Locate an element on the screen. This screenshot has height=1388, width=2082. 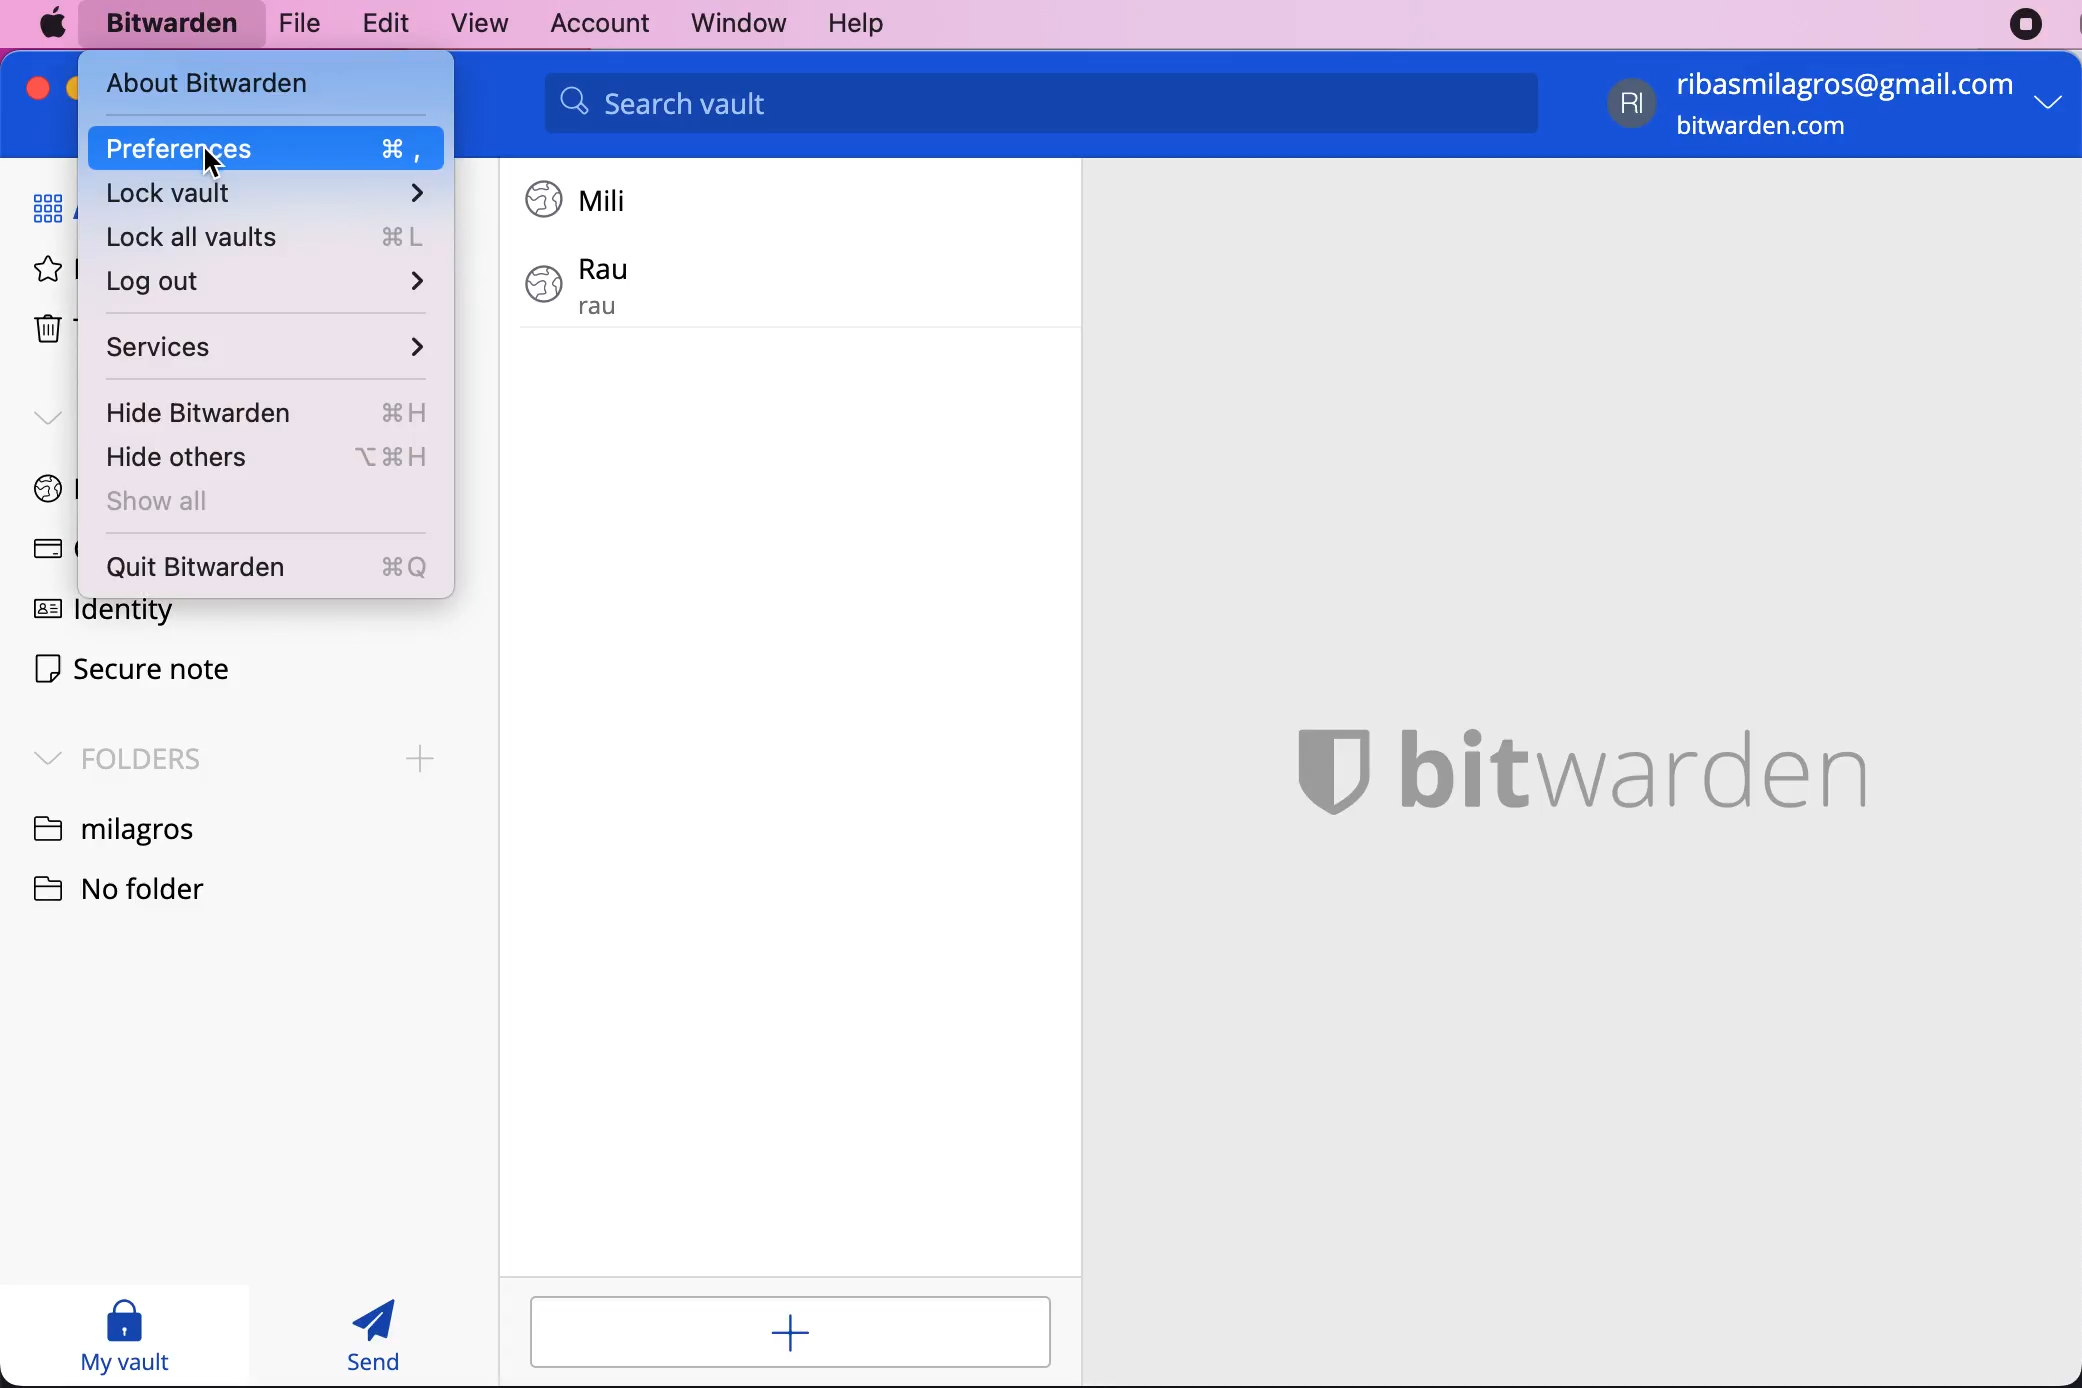
quit bitwarden is located at coordinates (272, 568).